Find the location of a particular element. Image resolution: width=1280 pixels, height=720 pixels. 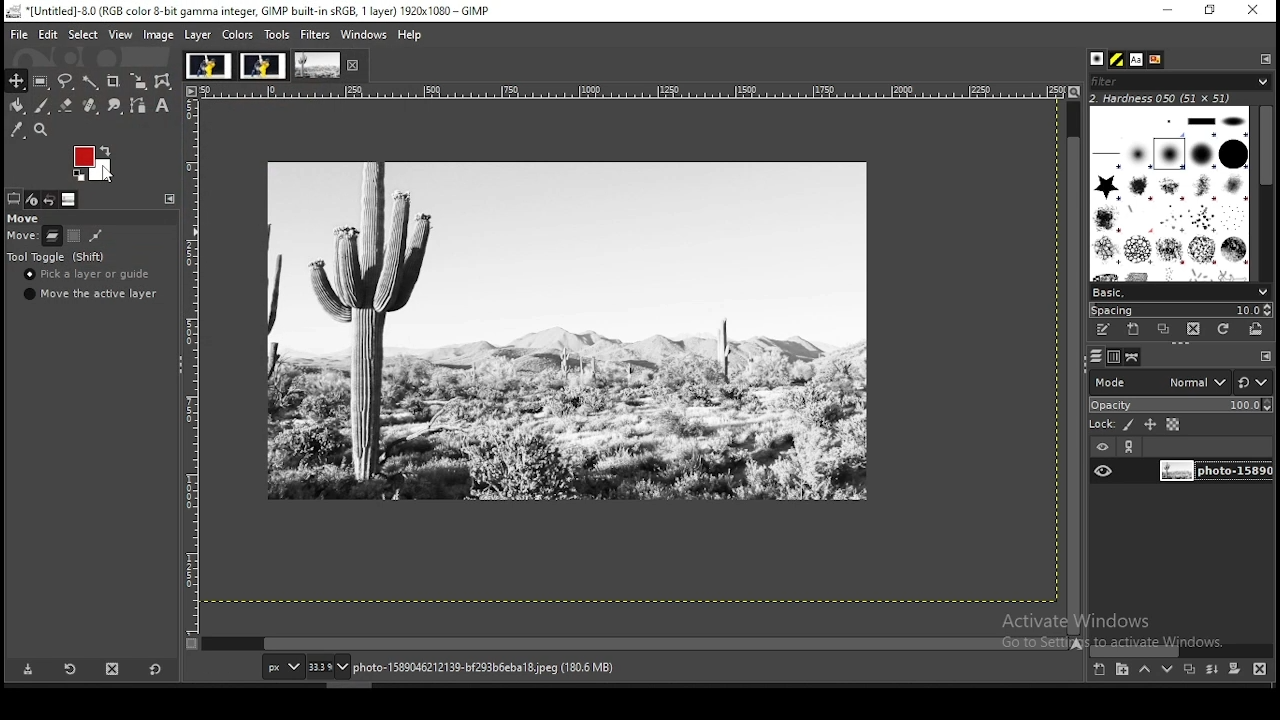

fuzzy selection tool is located at coordinates (92, 81).